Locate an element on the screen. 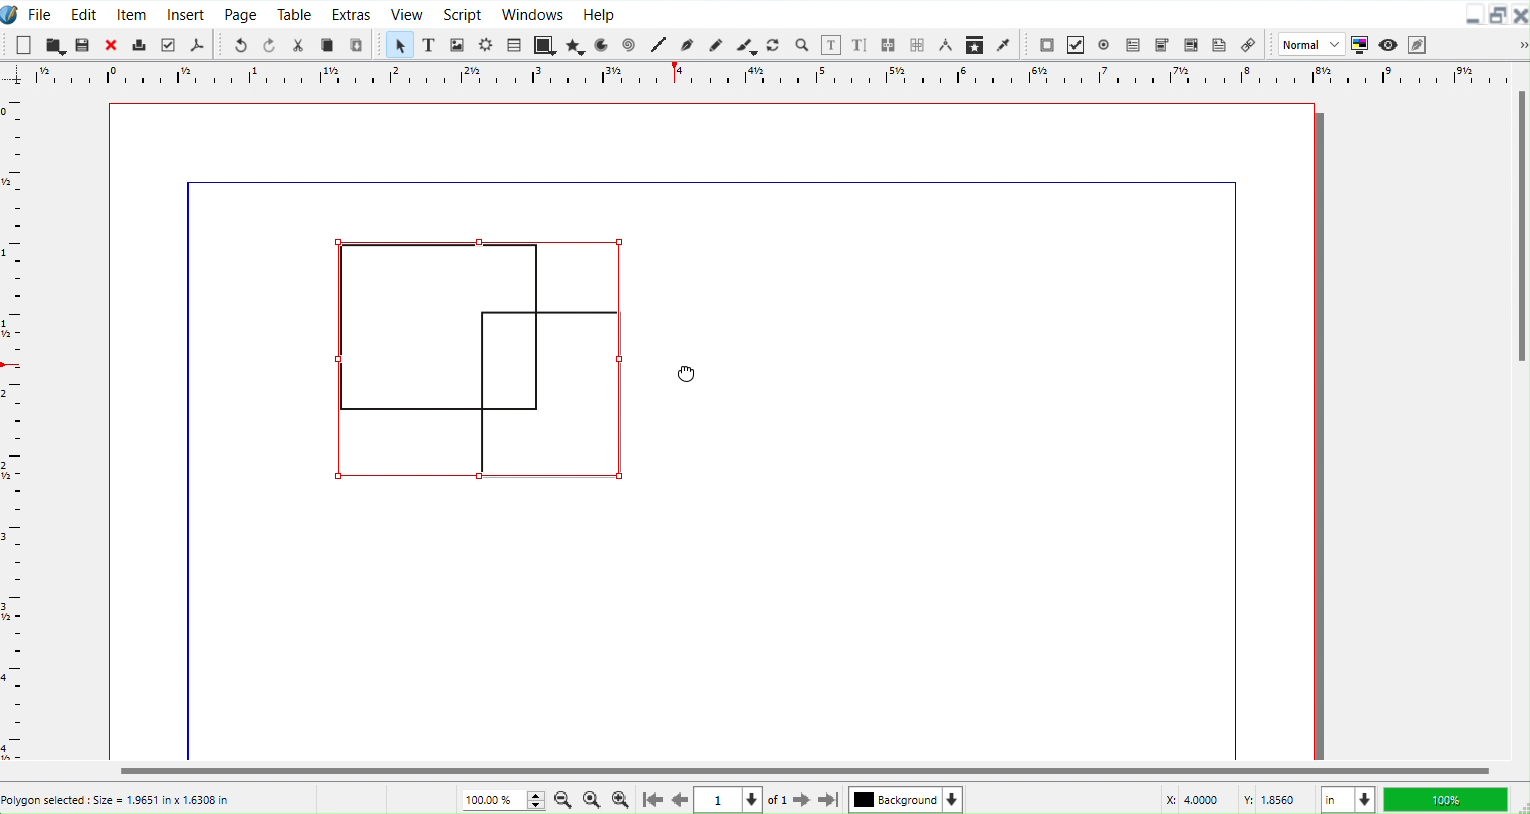 Image resolution: width=1530 pixels, height=814 pixels. Line is located at coordinates (661, 46).